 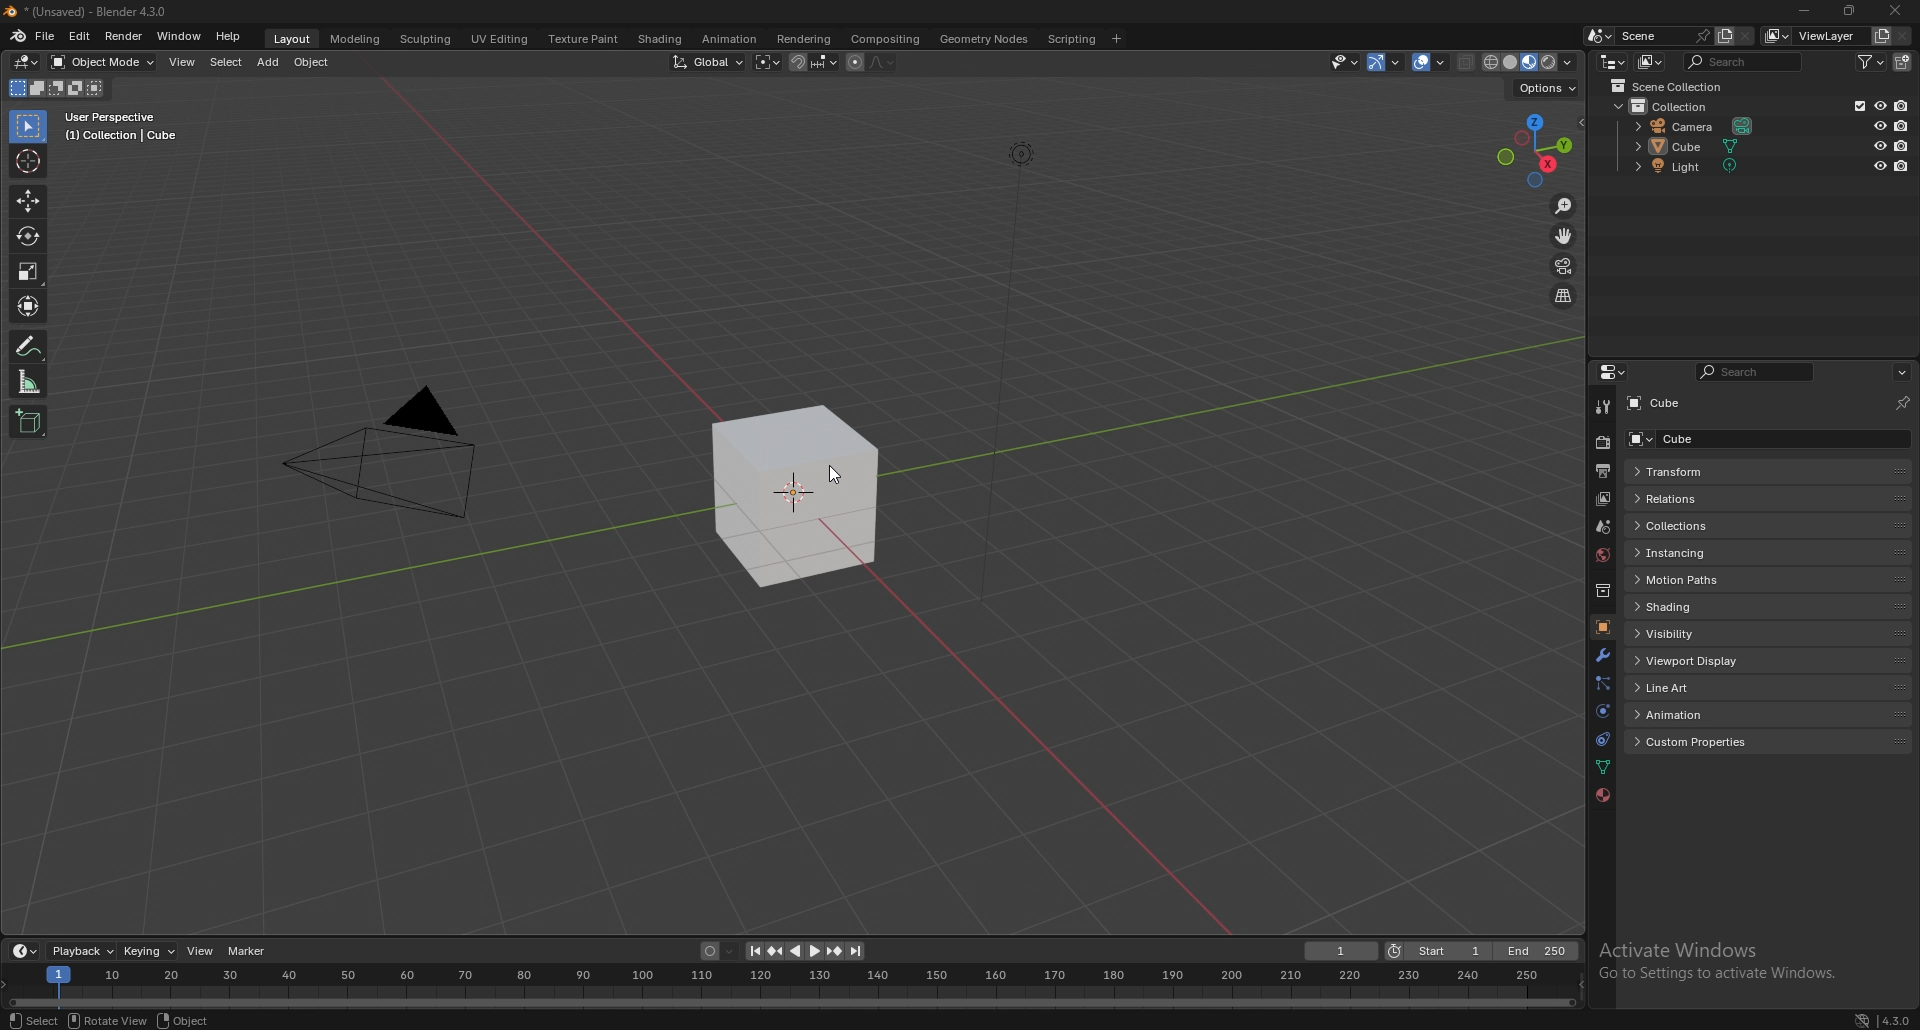 I want to click on hide in viewport, so click(x=1879, y=146).